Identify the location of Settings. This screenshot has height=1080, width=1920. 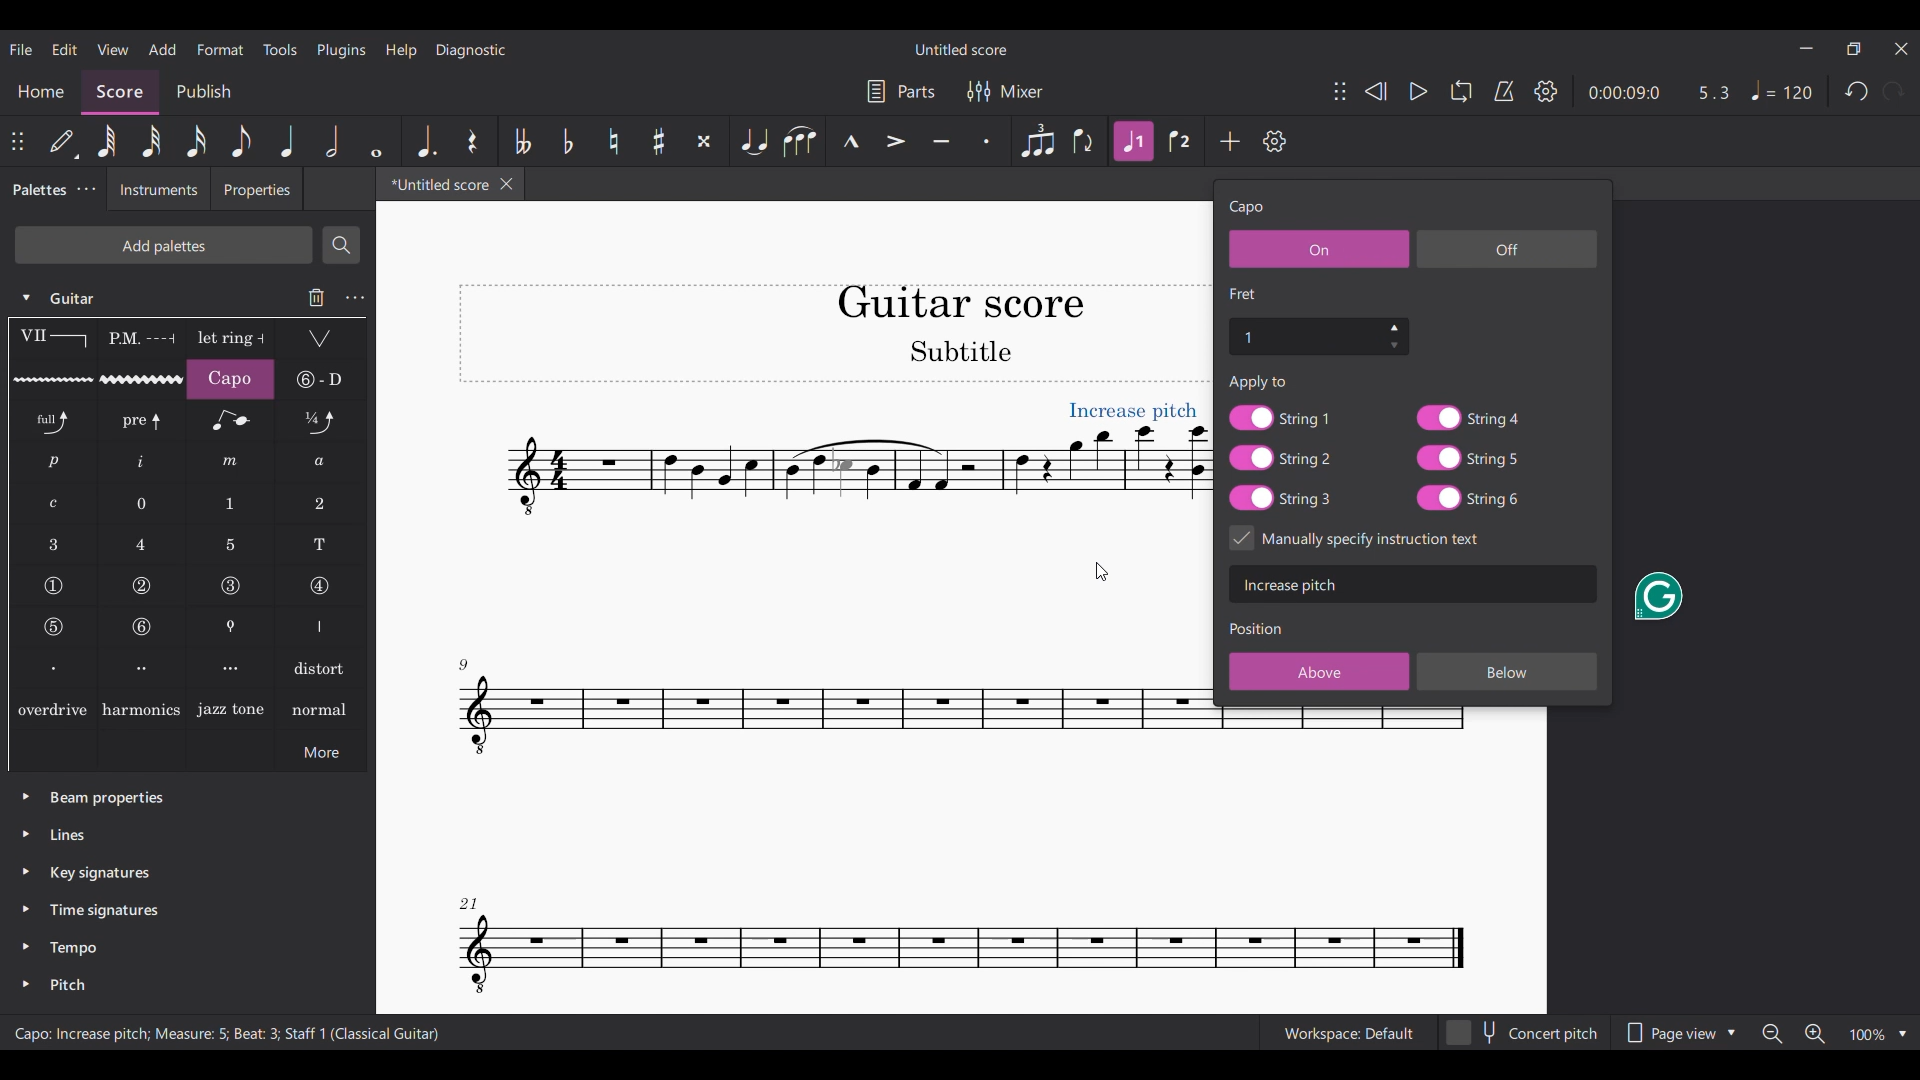
(1275, 141).